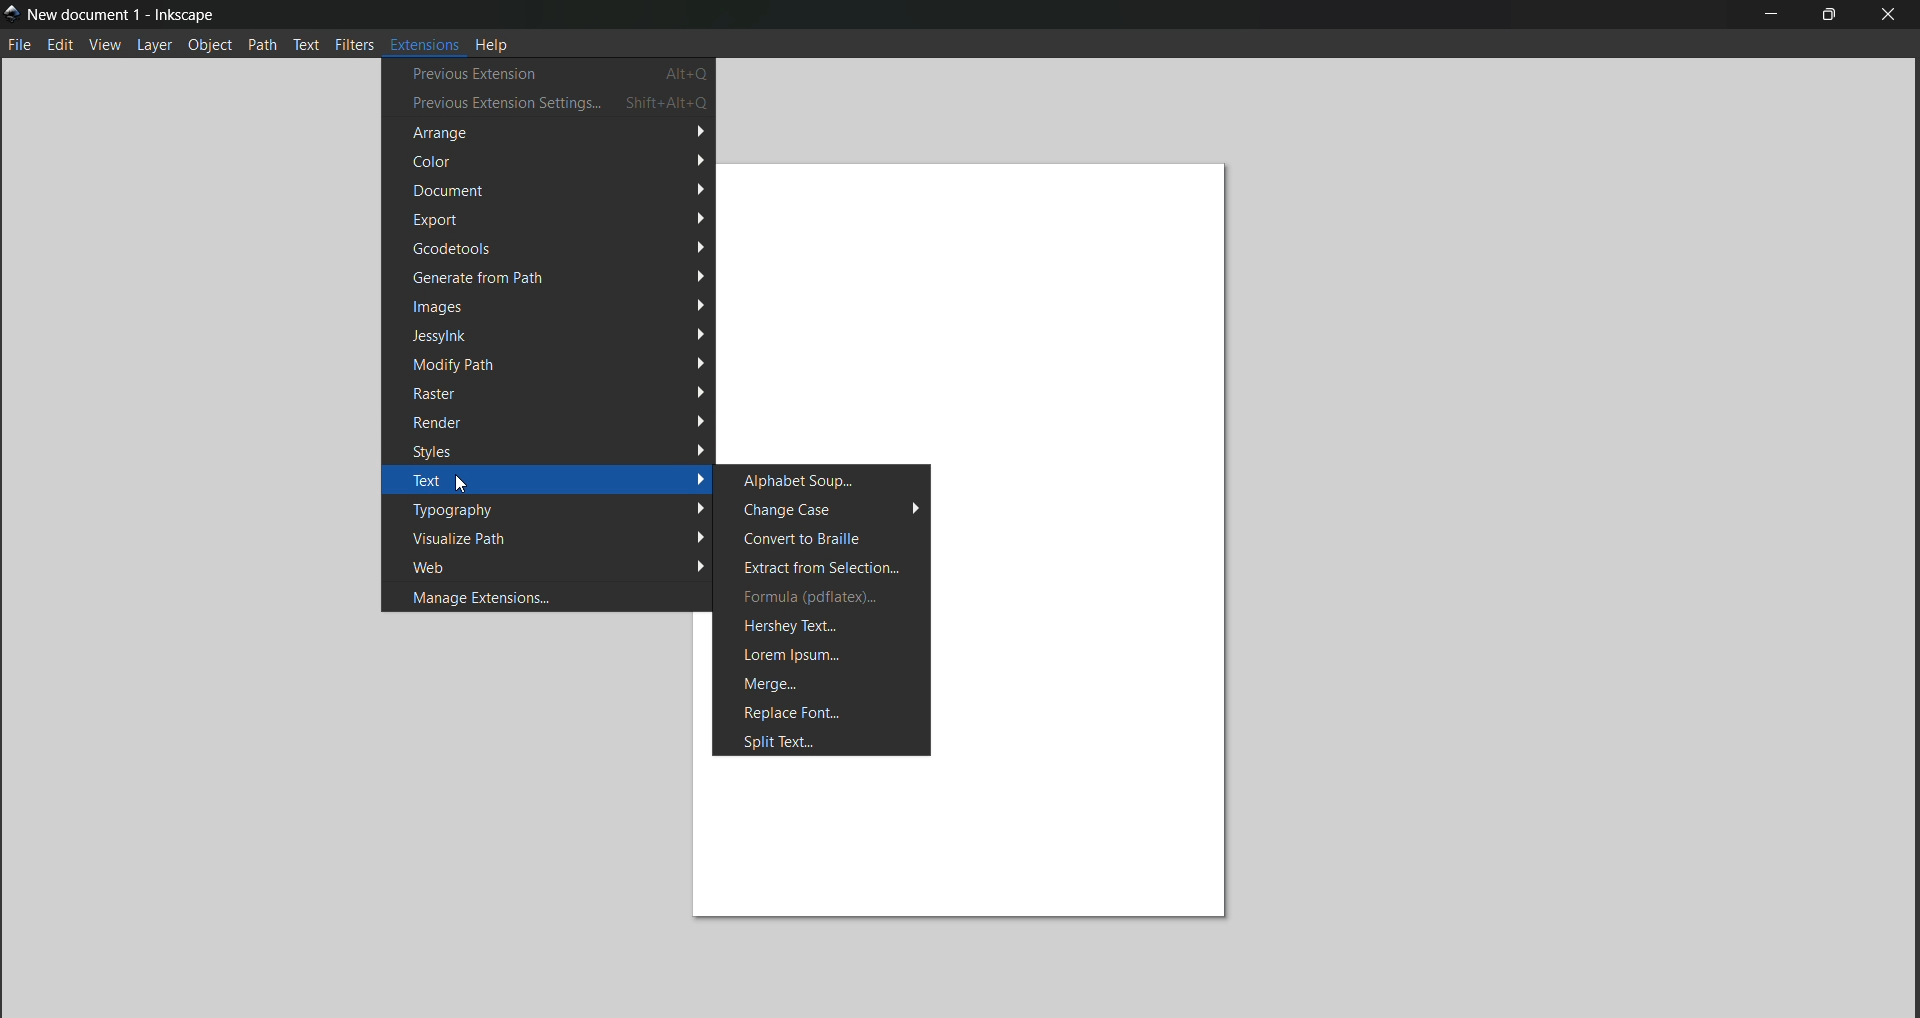  What do you see at coordinates (822, 626) in the screenshot?
I see `Hershey Text` at bounding box center [822, 626].